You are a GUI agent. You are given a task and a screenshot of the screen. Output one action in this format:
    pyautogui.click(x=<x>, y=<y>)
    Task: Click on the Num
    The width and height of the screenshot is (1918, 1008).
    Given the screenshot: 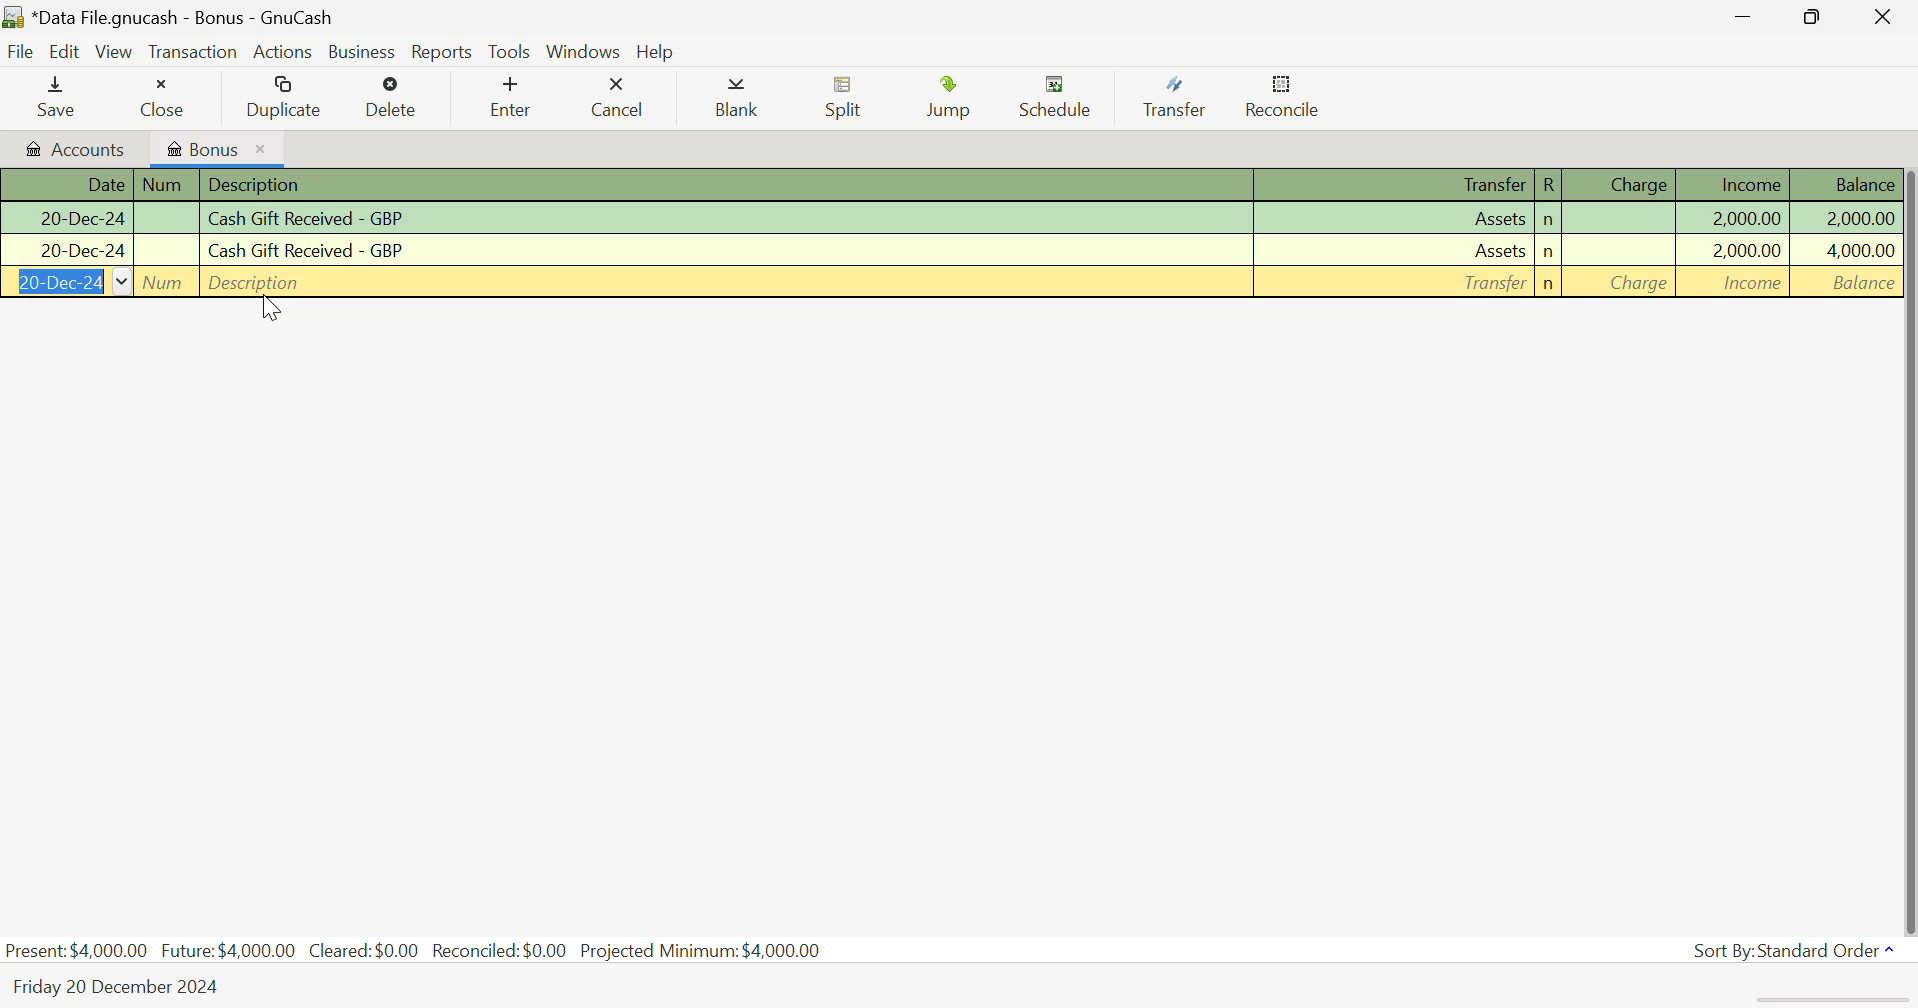 What is the action you would take?
    pyautogui.click(x=165, y=282)
    